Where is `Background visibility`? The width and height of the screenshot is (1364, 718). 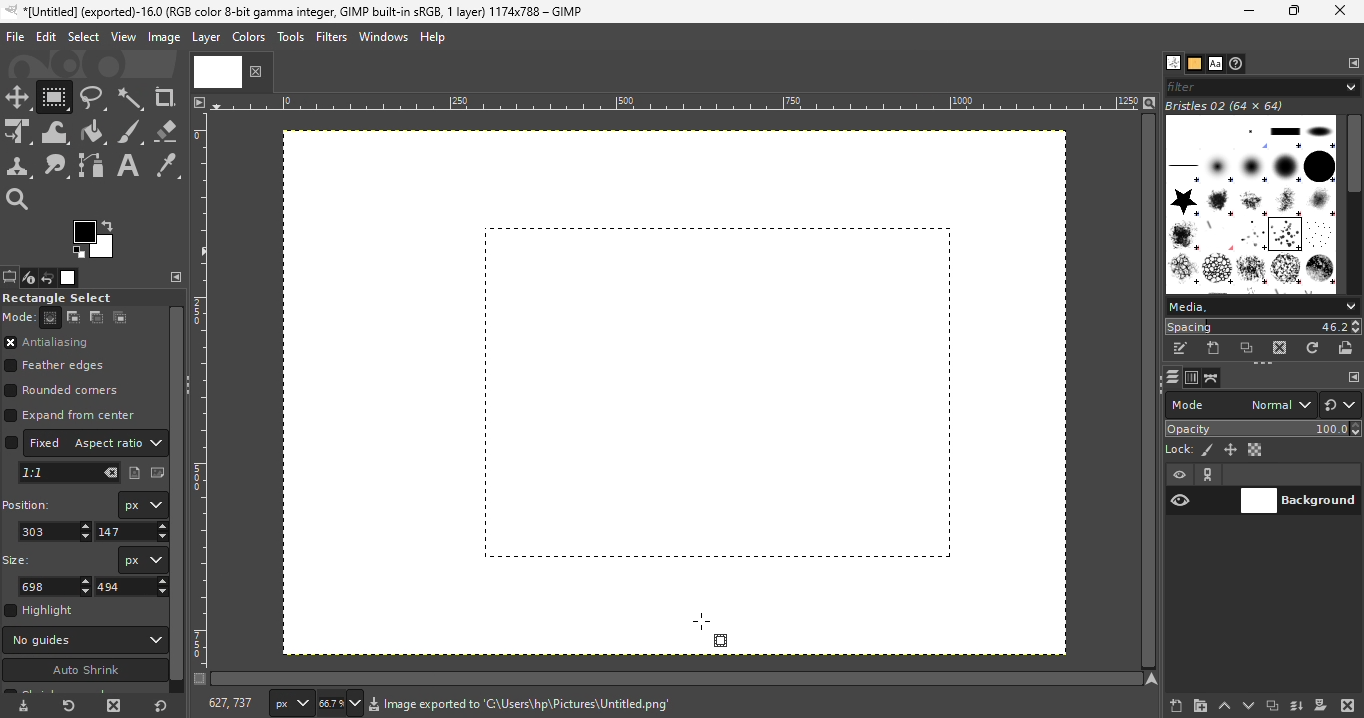
Background visibility is located at coordinates (1300, 502).